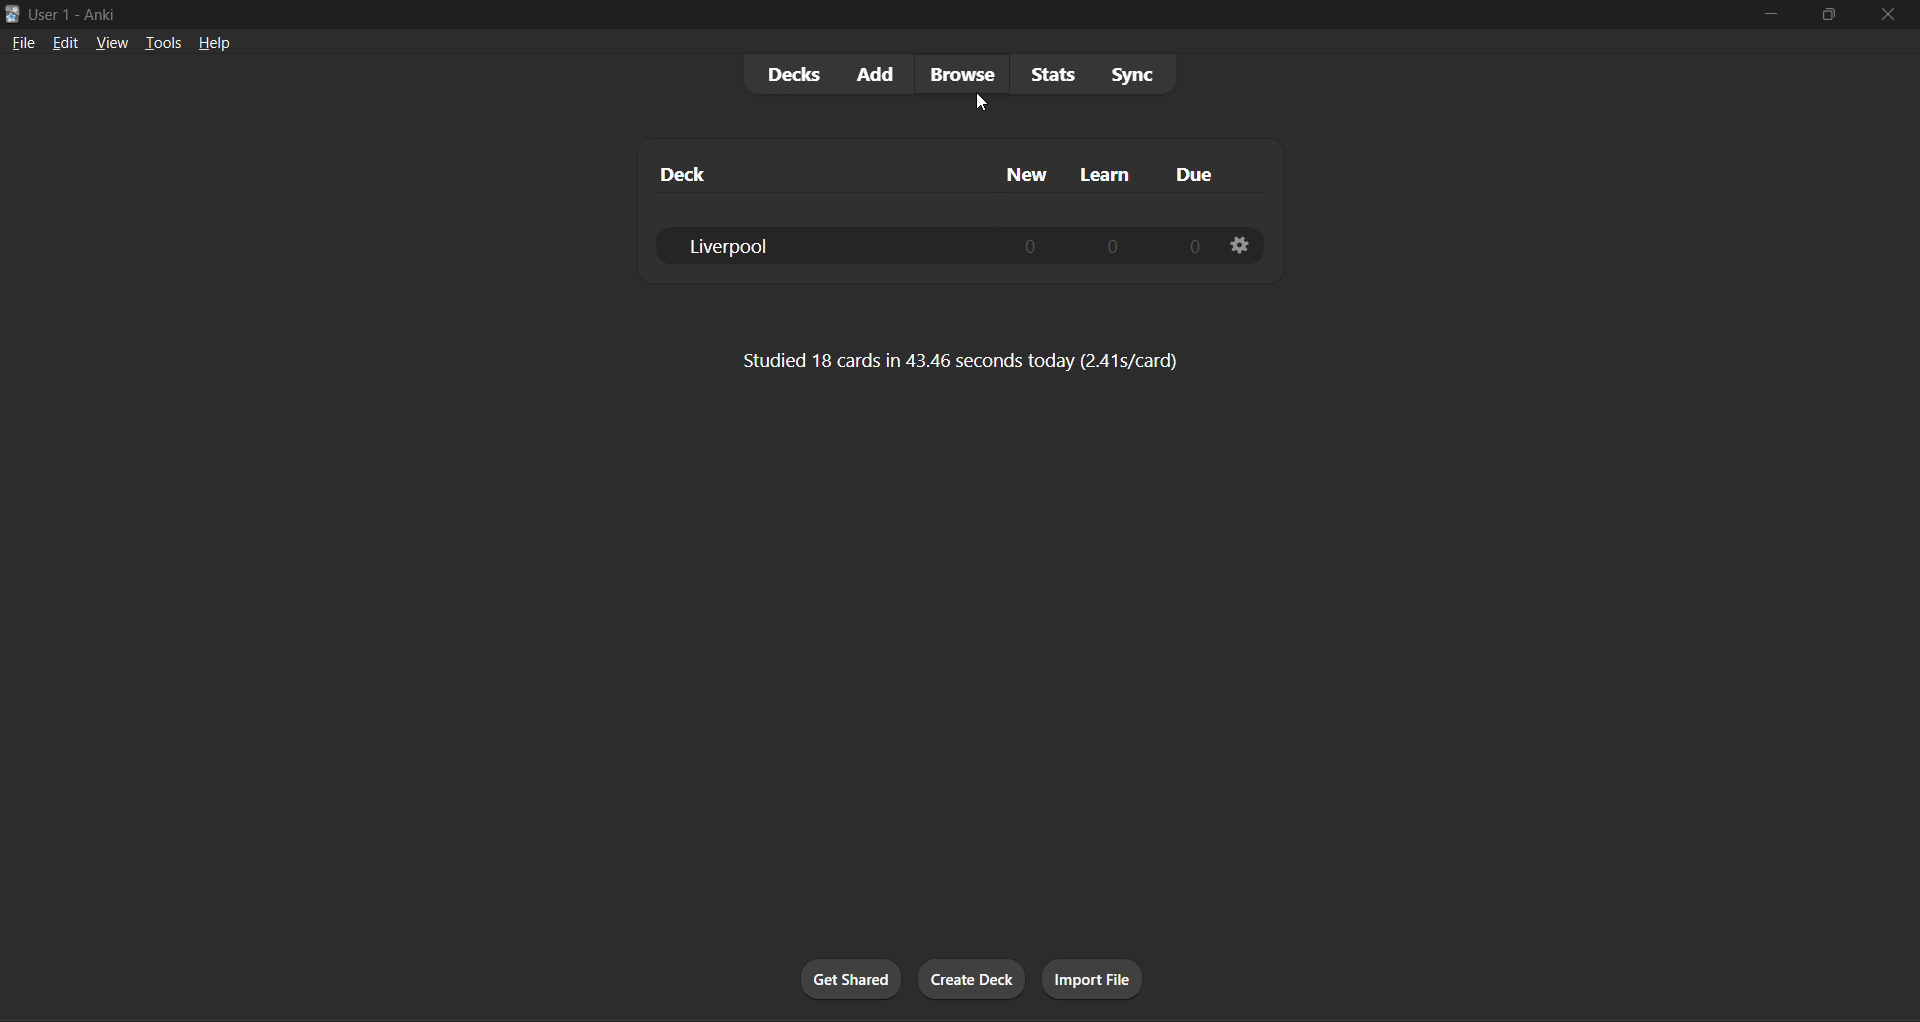 The height and width of the screenshot is (1022, 1920). I want to click on view, so click(112, 44).